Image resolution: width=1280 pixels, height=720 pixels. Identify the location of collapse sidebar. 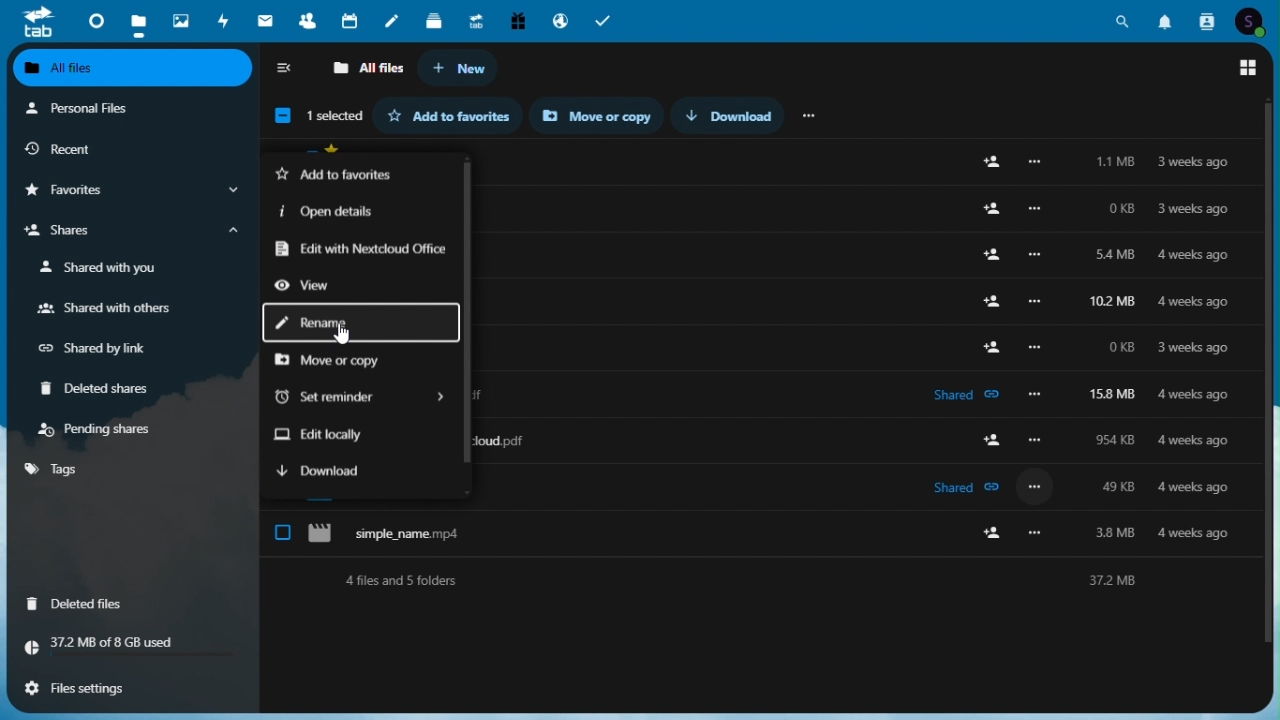
(286, 70).